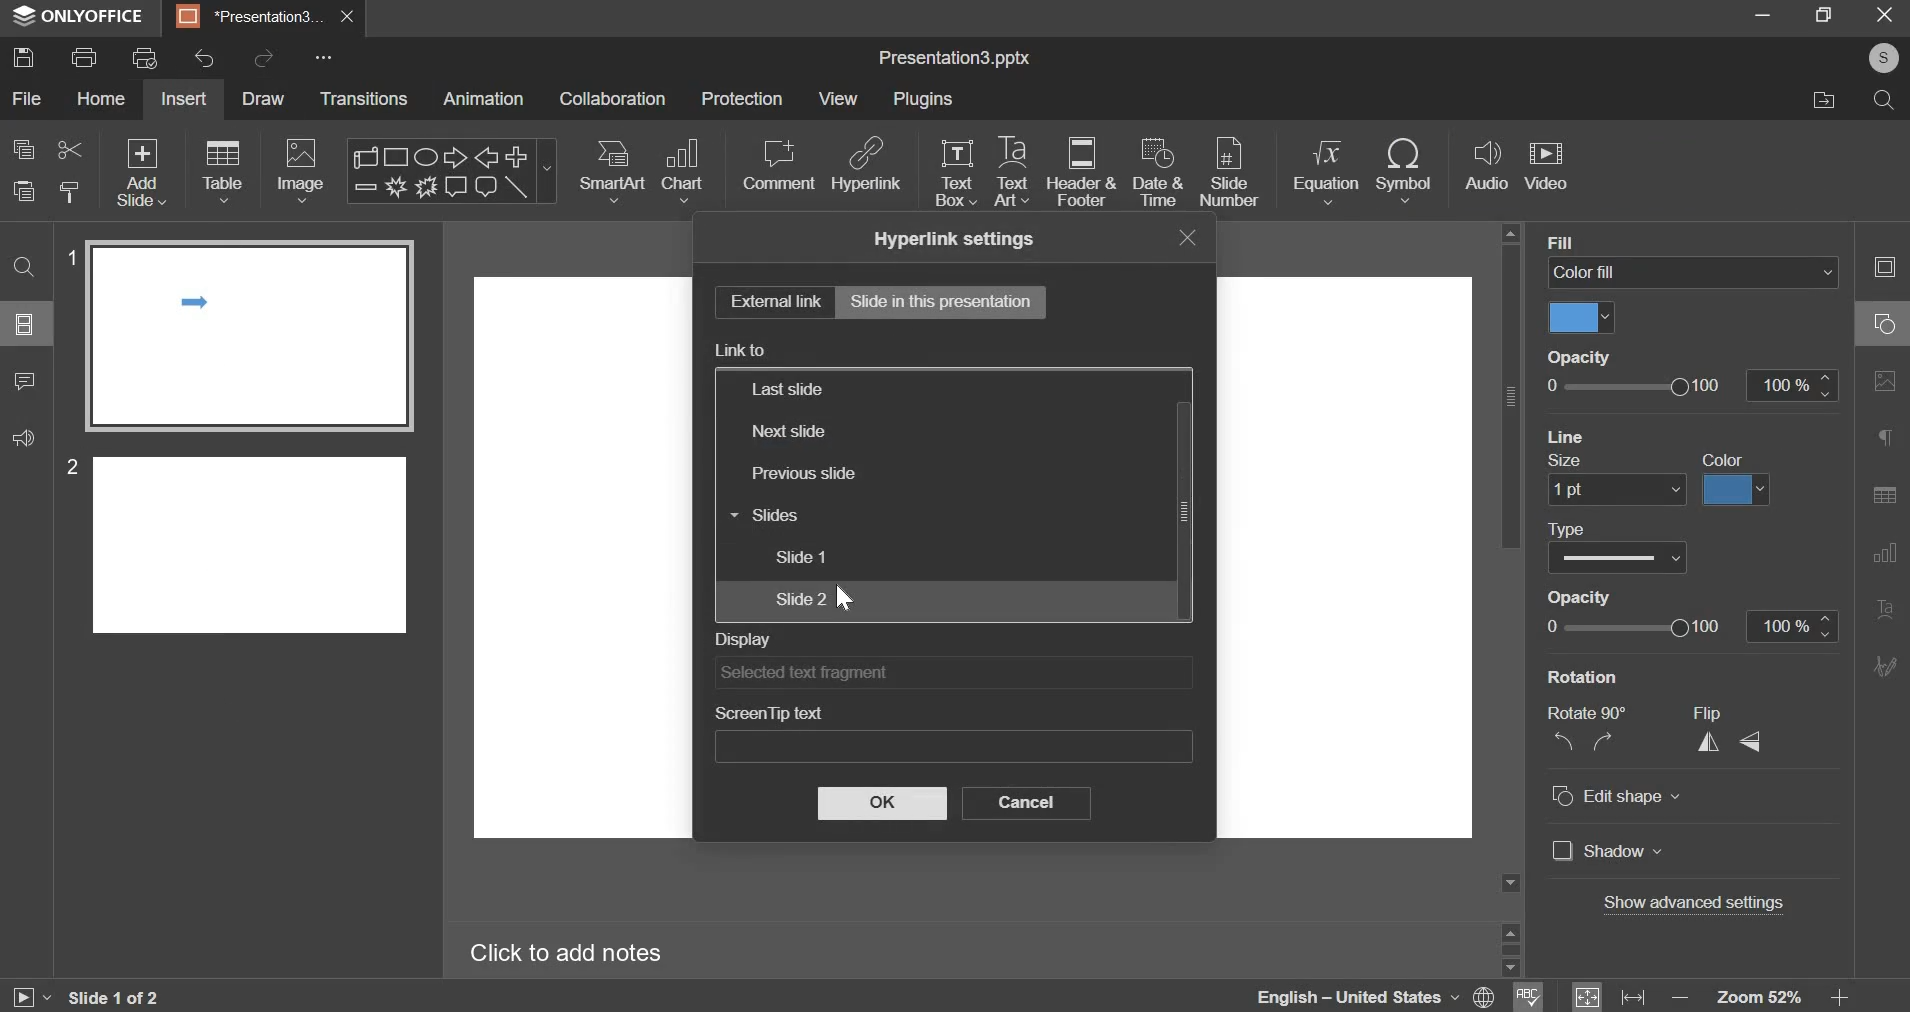 This screenshot has width=1910, height=1012. What do you see at coordinates (741, 350) in the screenshot?
I see `link to` at bounding box center [741, 350].